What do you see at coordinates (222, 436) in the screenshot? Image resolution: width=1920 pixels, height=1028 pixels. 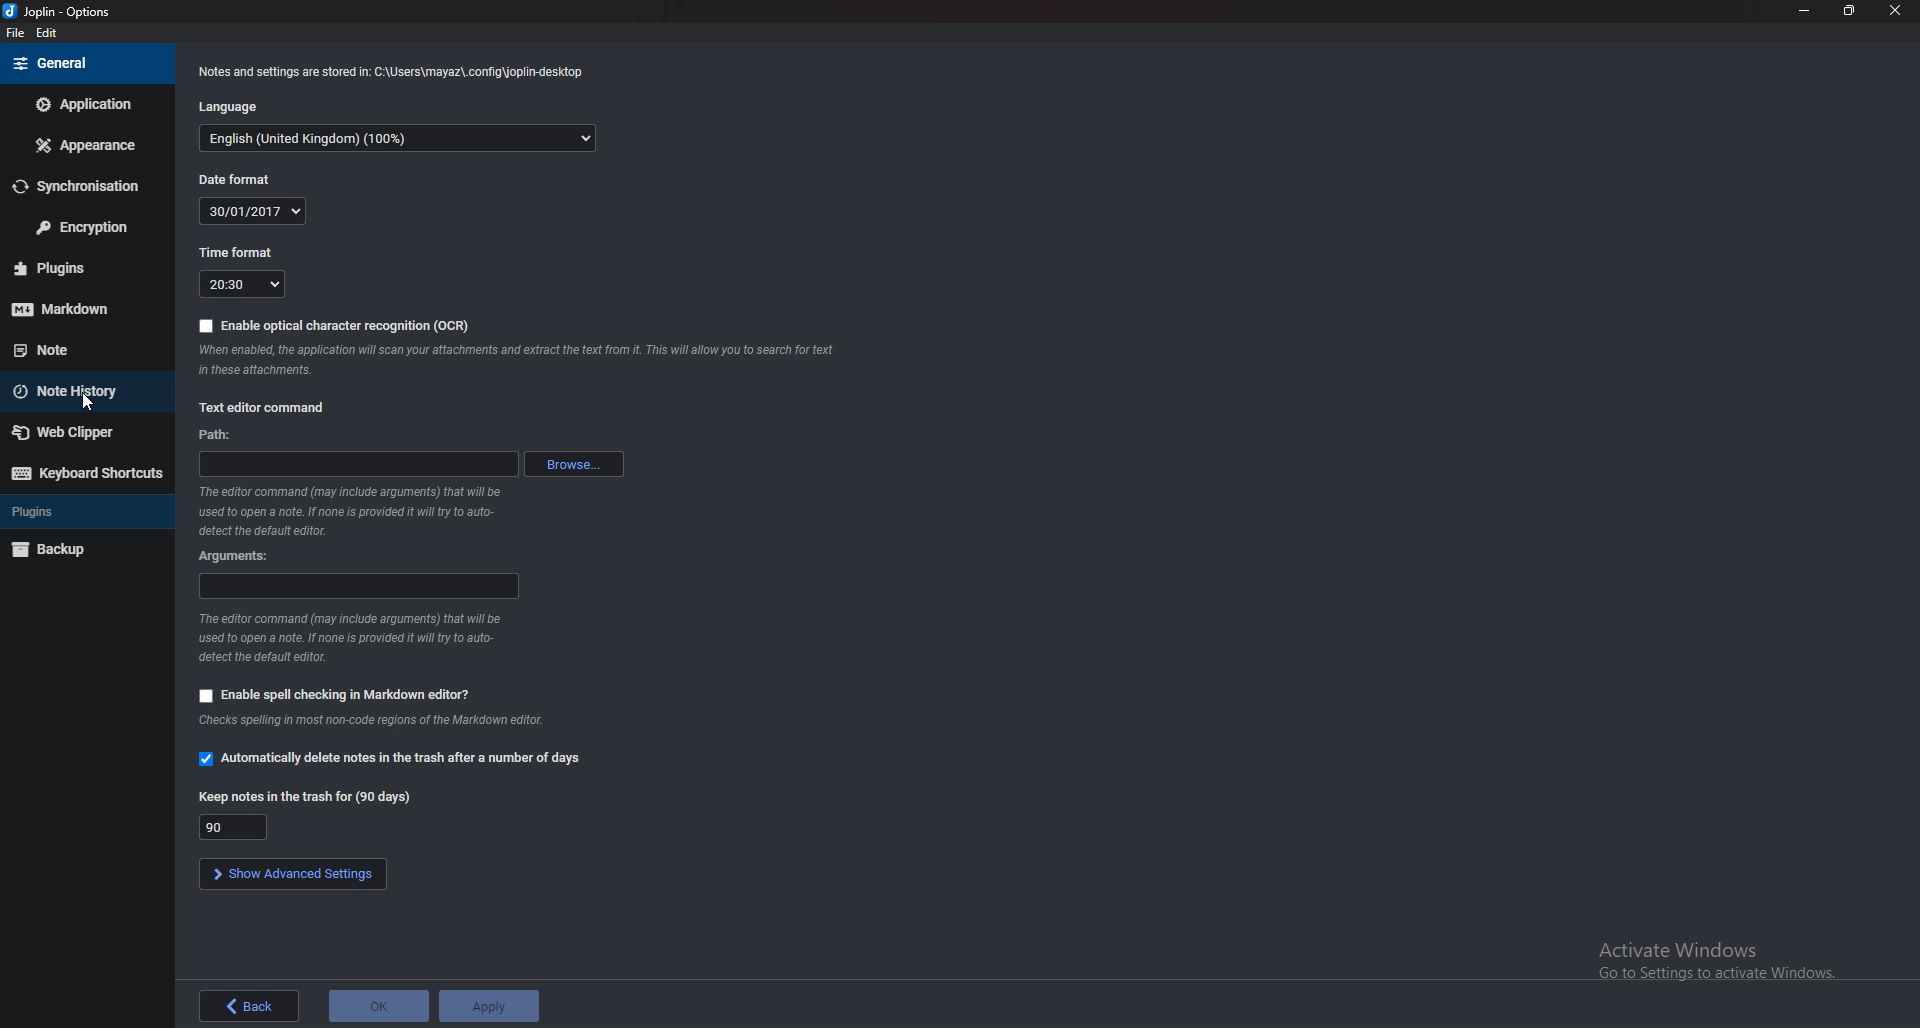 I see `path` at bounding box center [222, 436].